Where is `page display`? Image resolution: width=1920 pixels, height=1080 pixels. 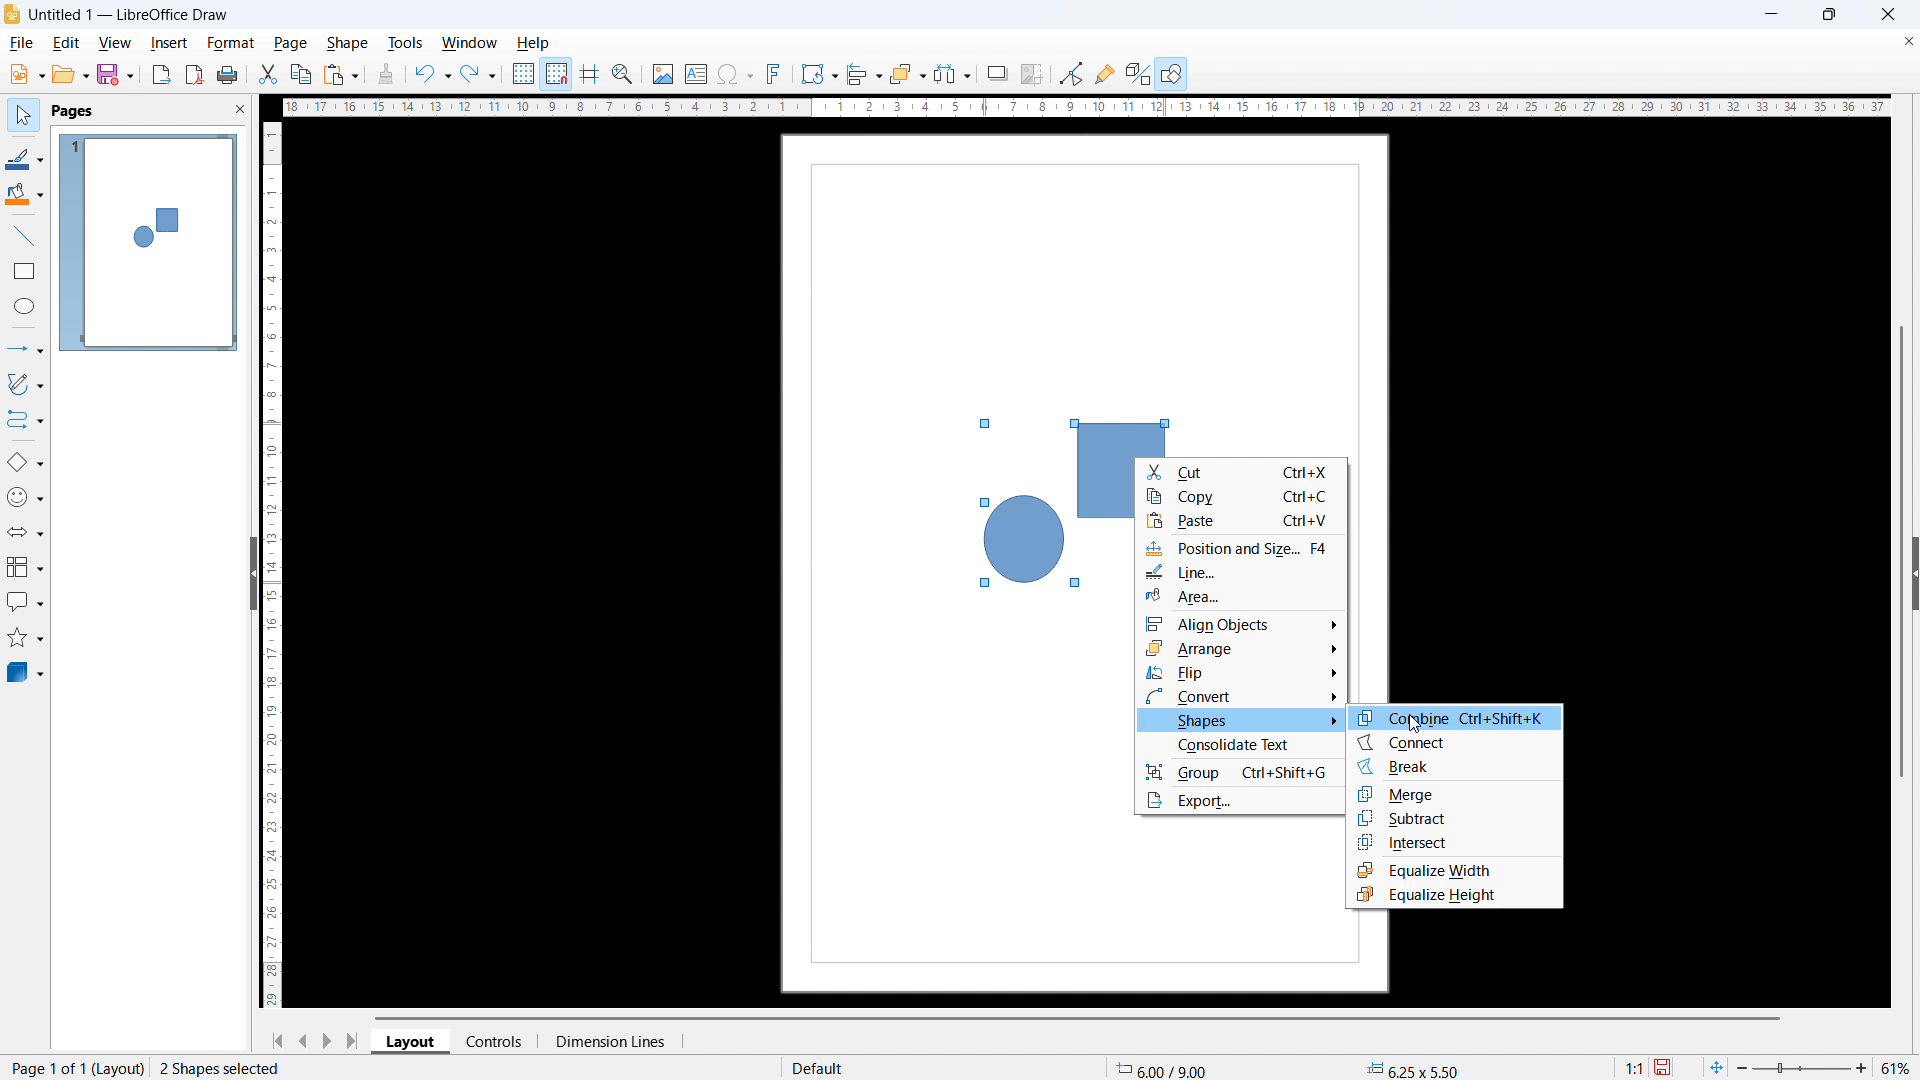
page display is located at coordinates (148, 242).